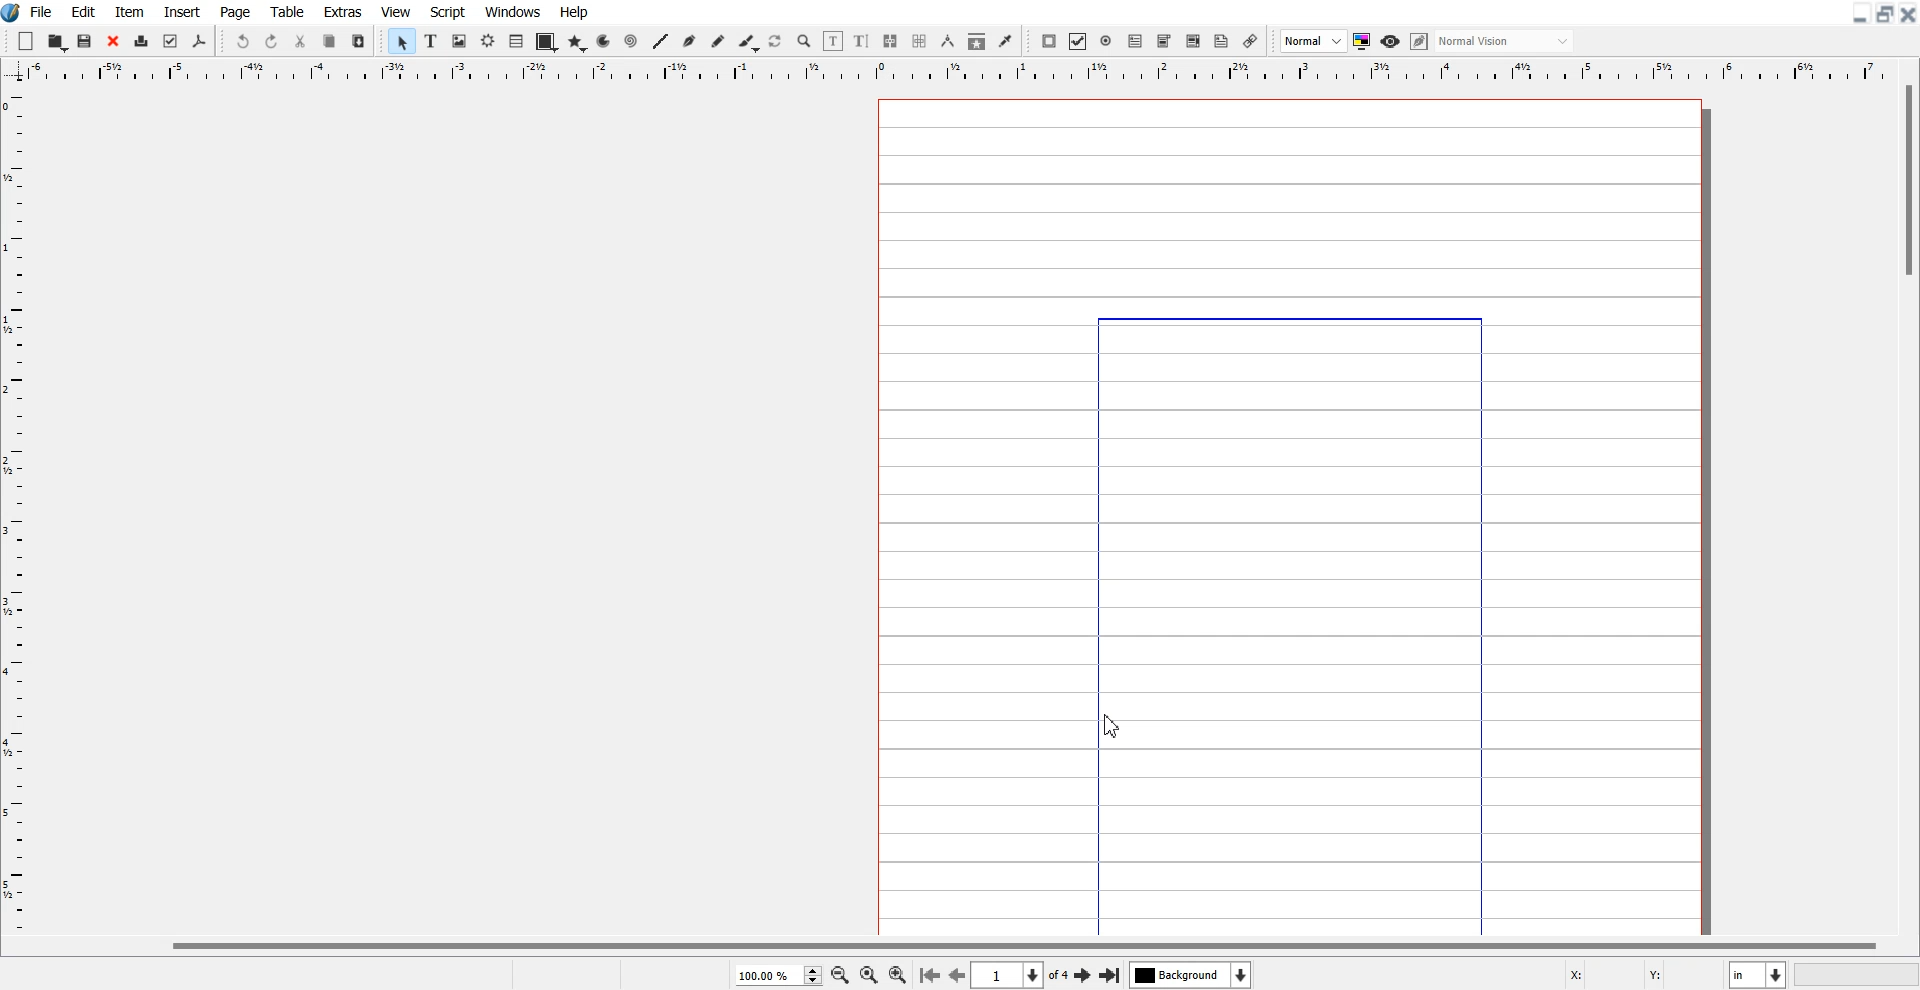 The image size is (1920, 990). Describe the element at coordinates (172, 41) in the screenshot. I see `Preflight Verifier` at that location.